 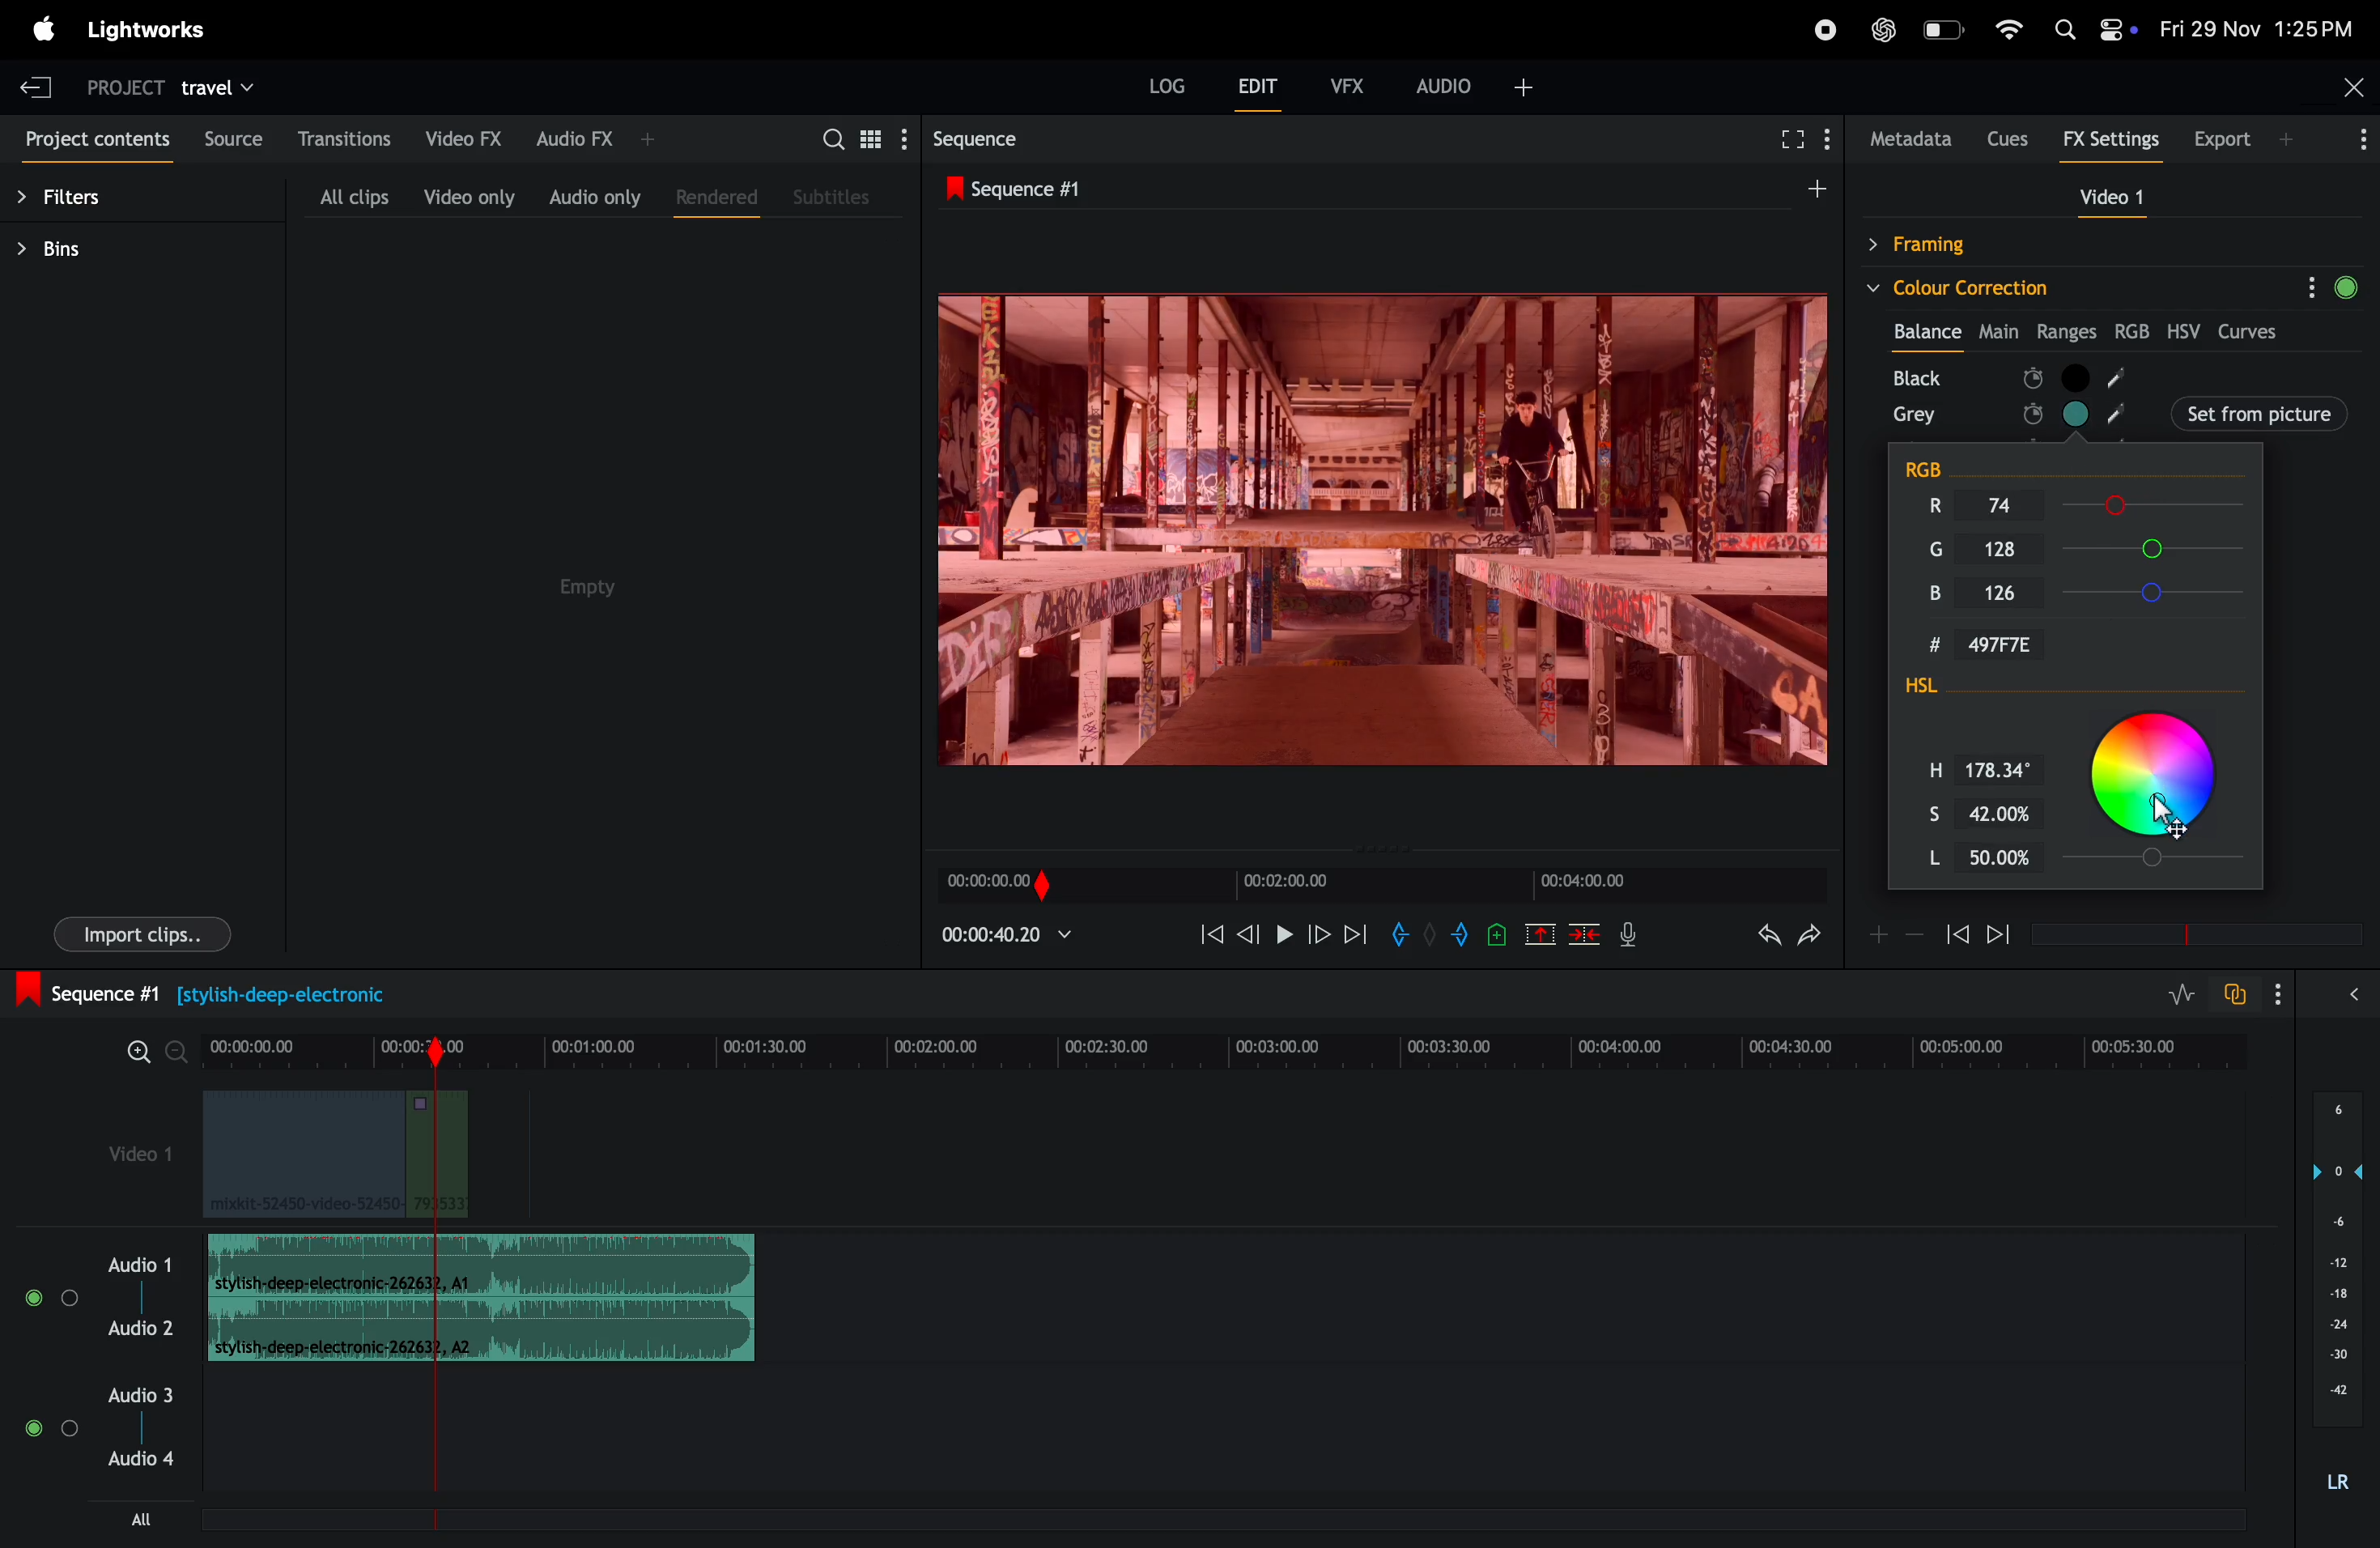 I want to click on all, so click(x=140, y=1518).